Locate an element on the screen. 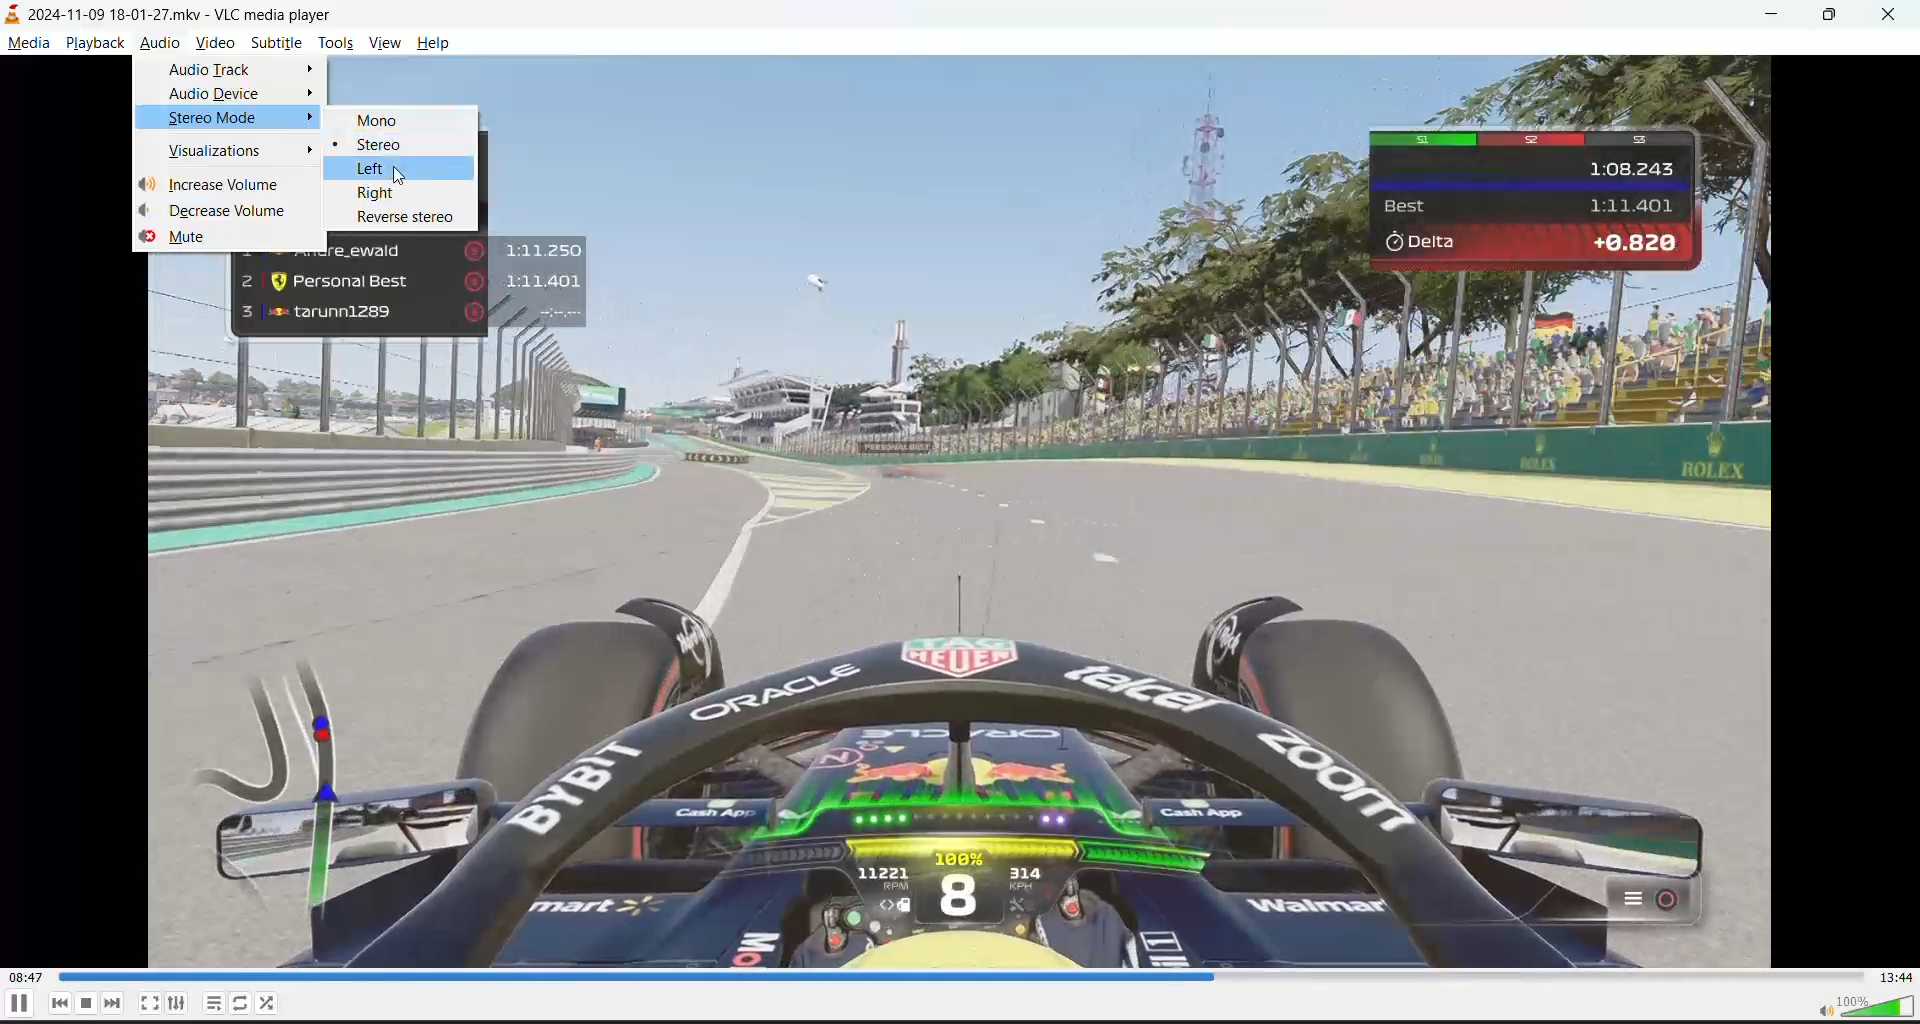 This screenshot has height=1024, width=1920. track slider is located at coordinates (952, 977).